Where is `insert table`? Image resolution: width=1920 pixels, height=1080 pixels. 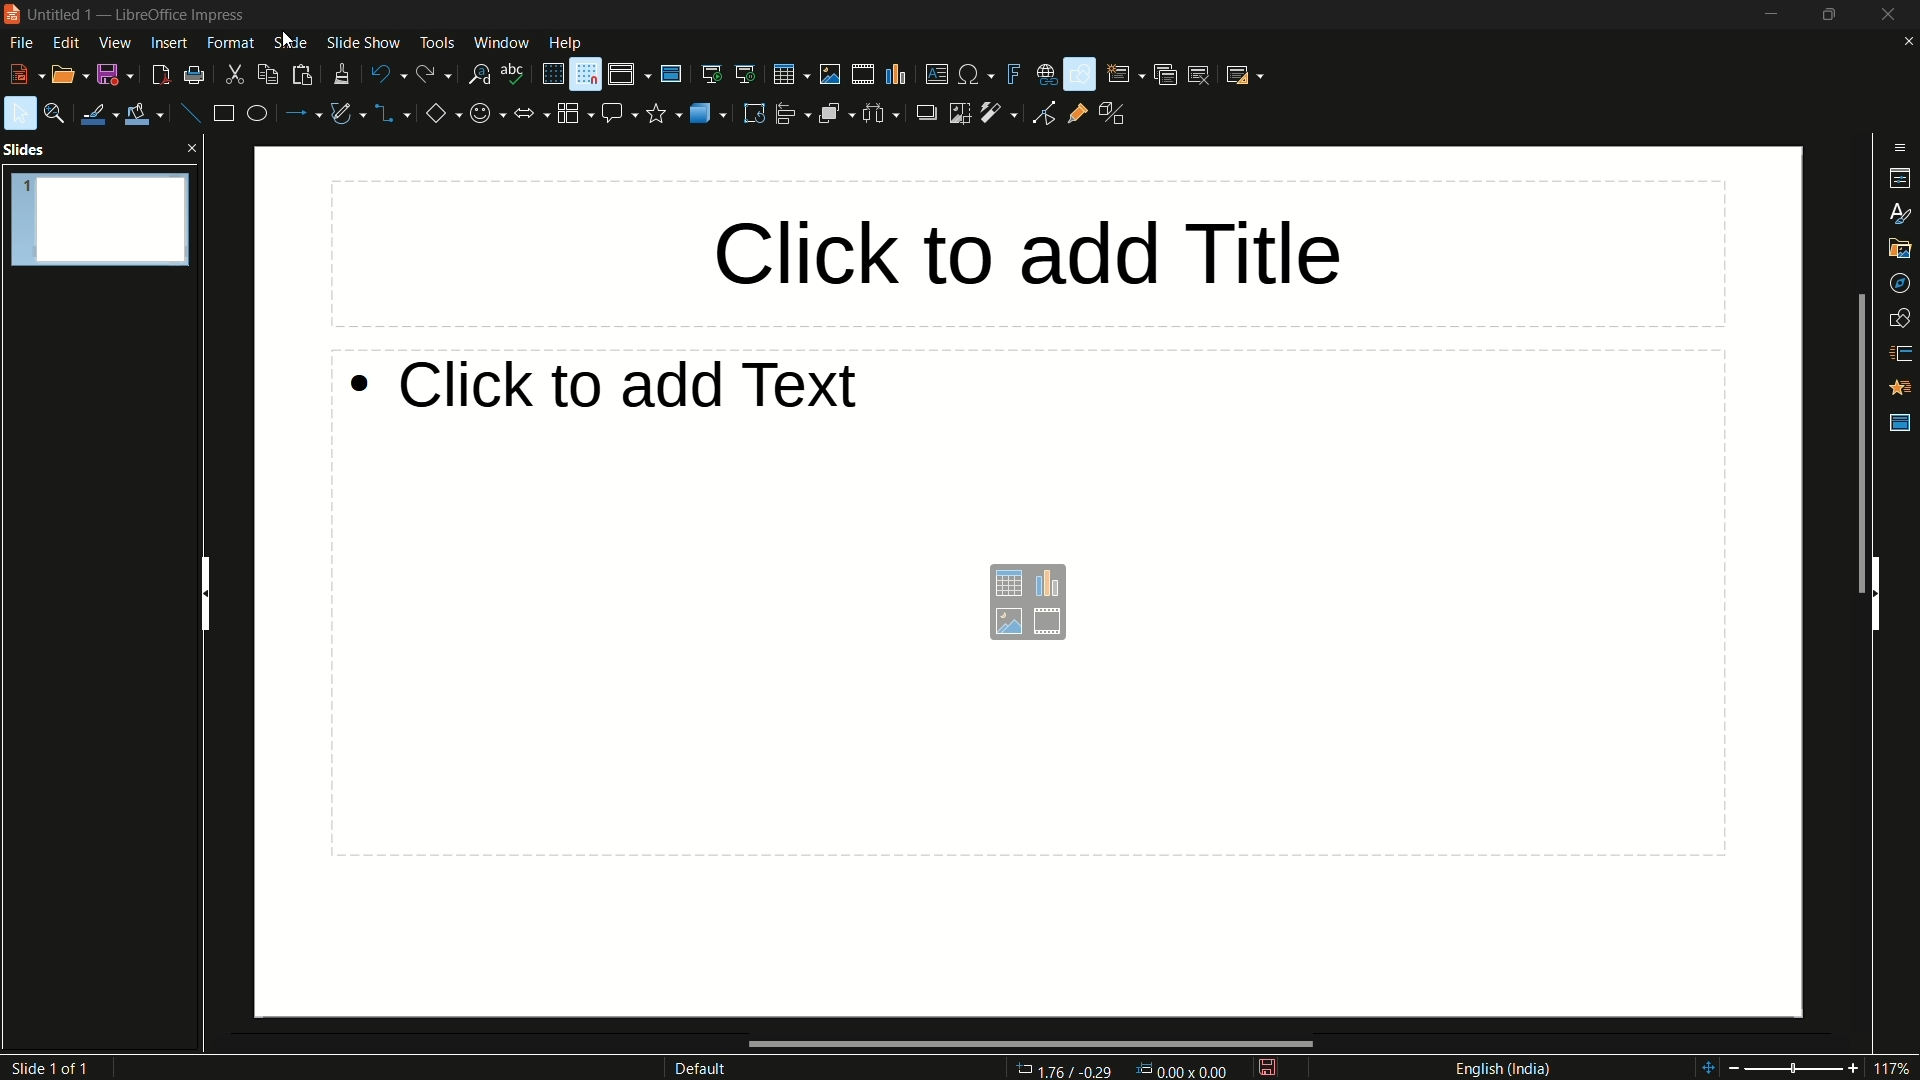
insert table is located at coordinates (1009, 584).